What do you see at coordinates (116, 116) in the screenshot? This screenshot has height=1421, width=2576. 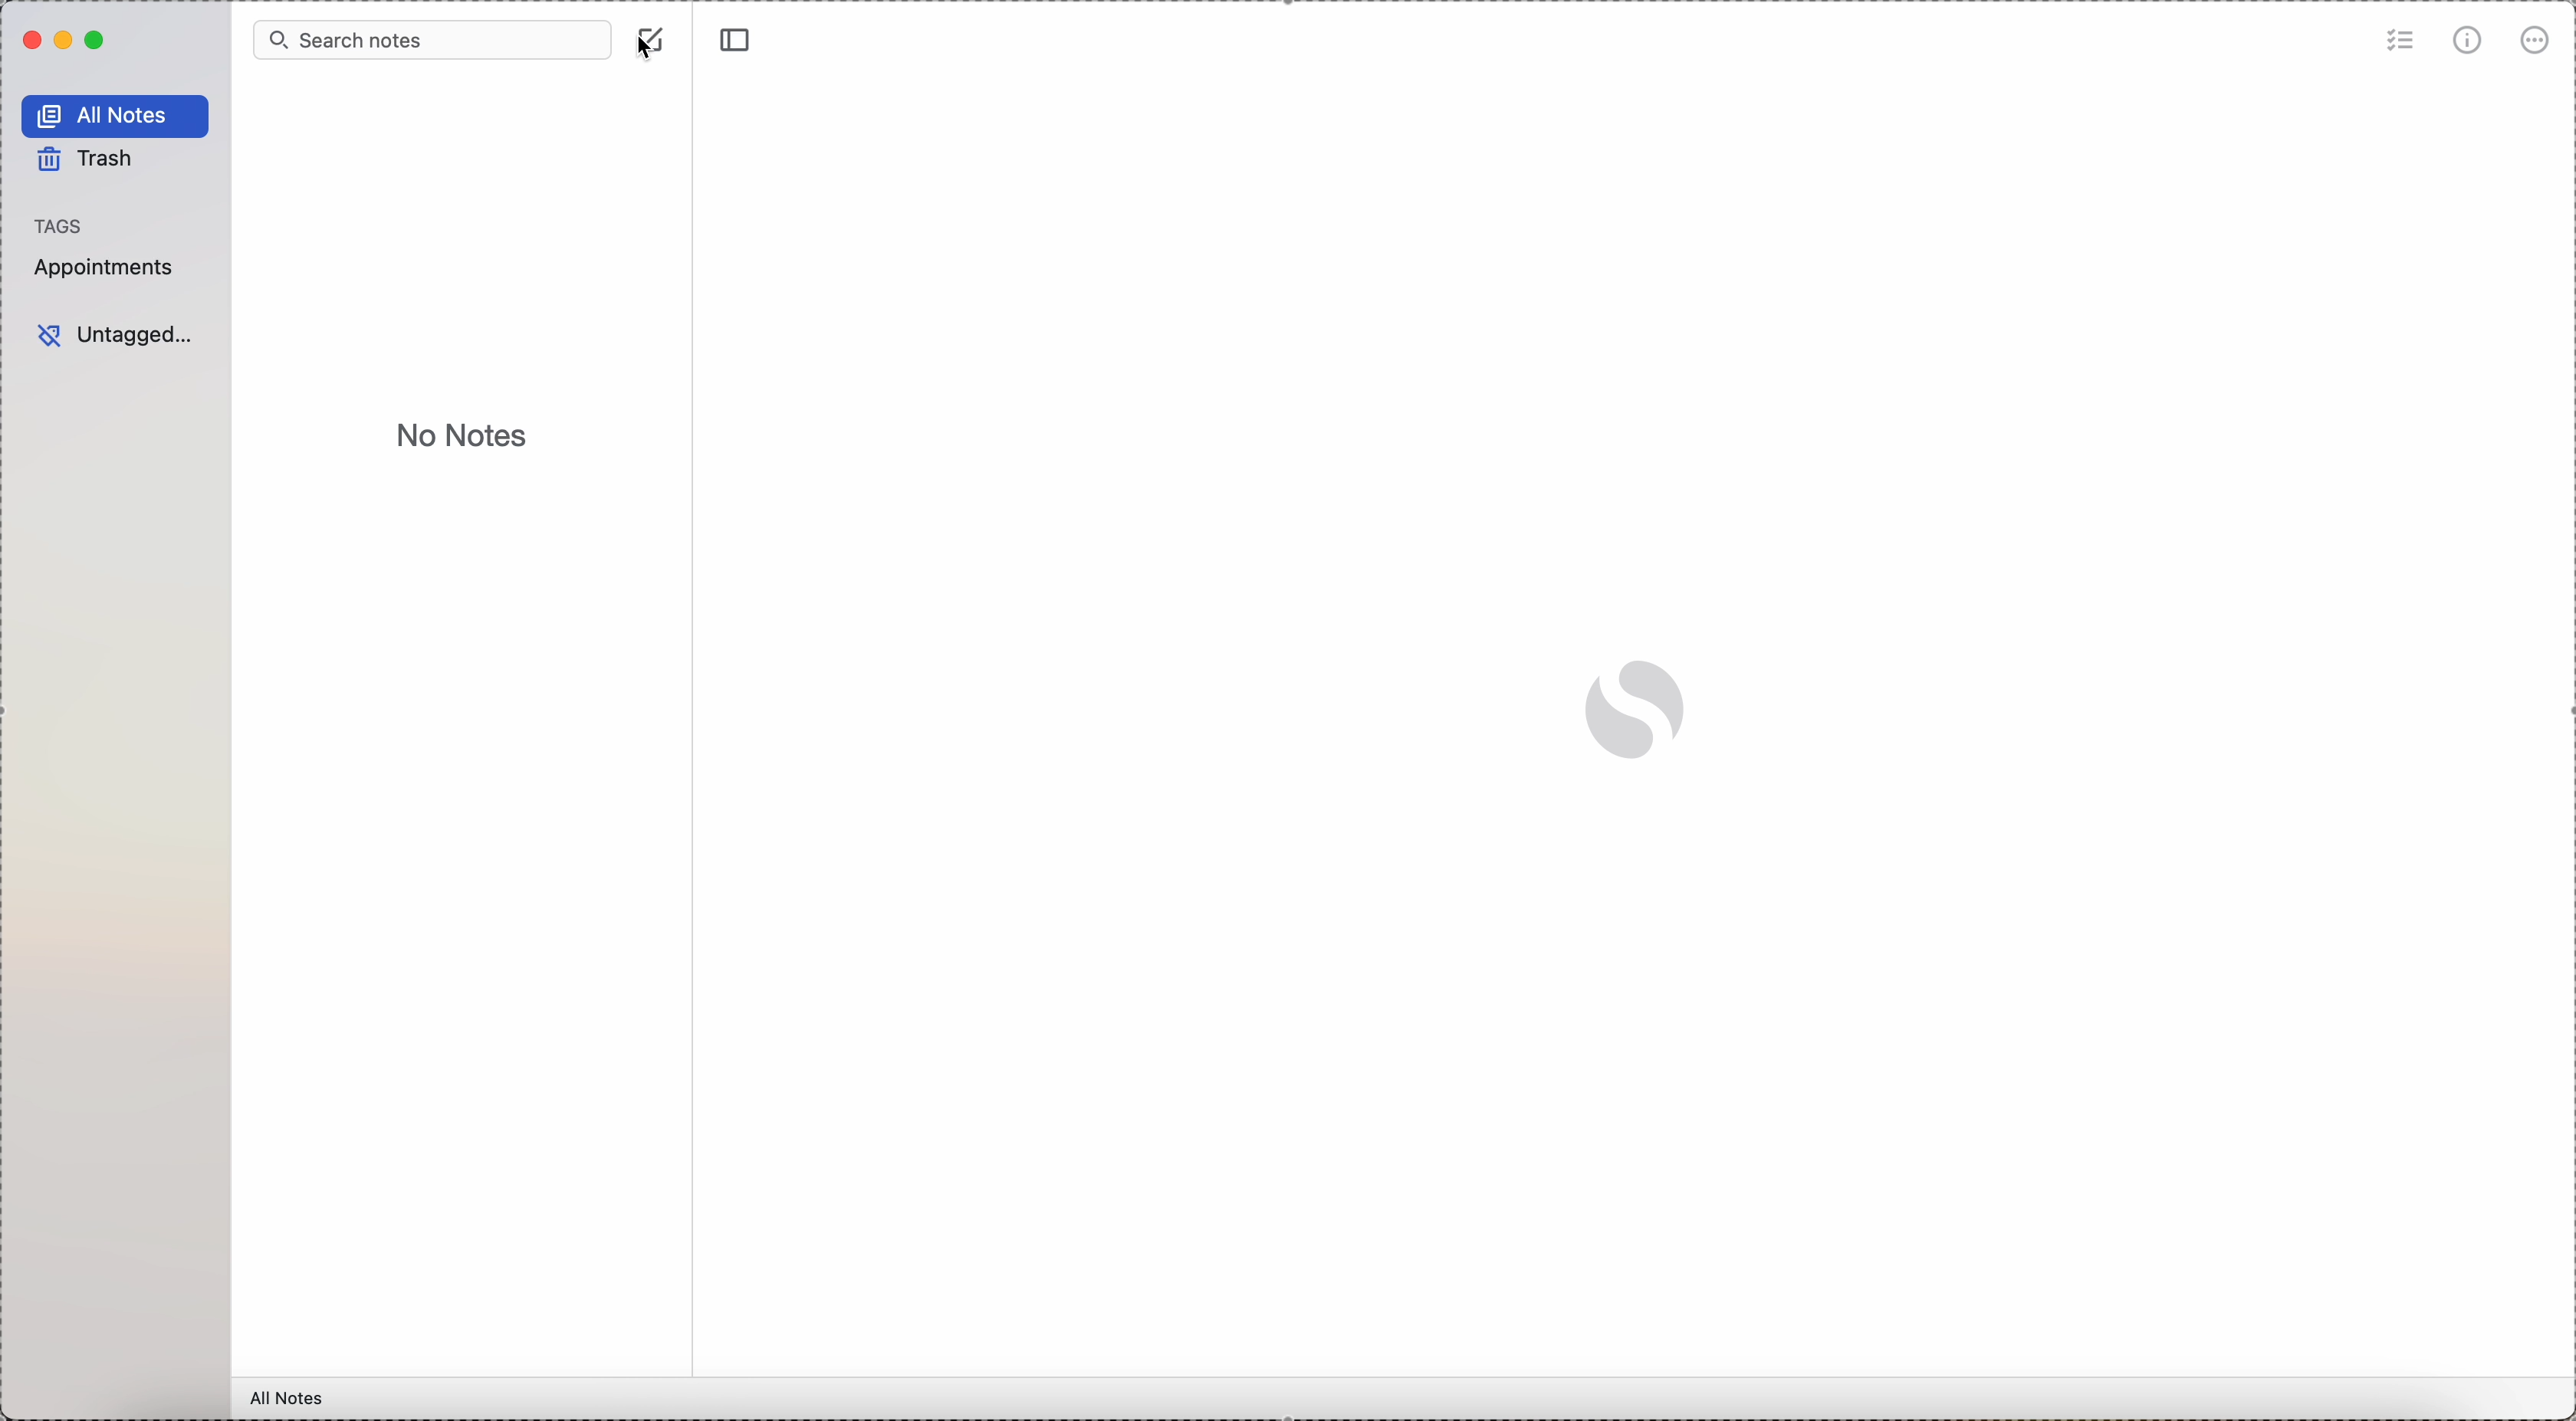 I see `all notes` at bounding box center [116, 116].